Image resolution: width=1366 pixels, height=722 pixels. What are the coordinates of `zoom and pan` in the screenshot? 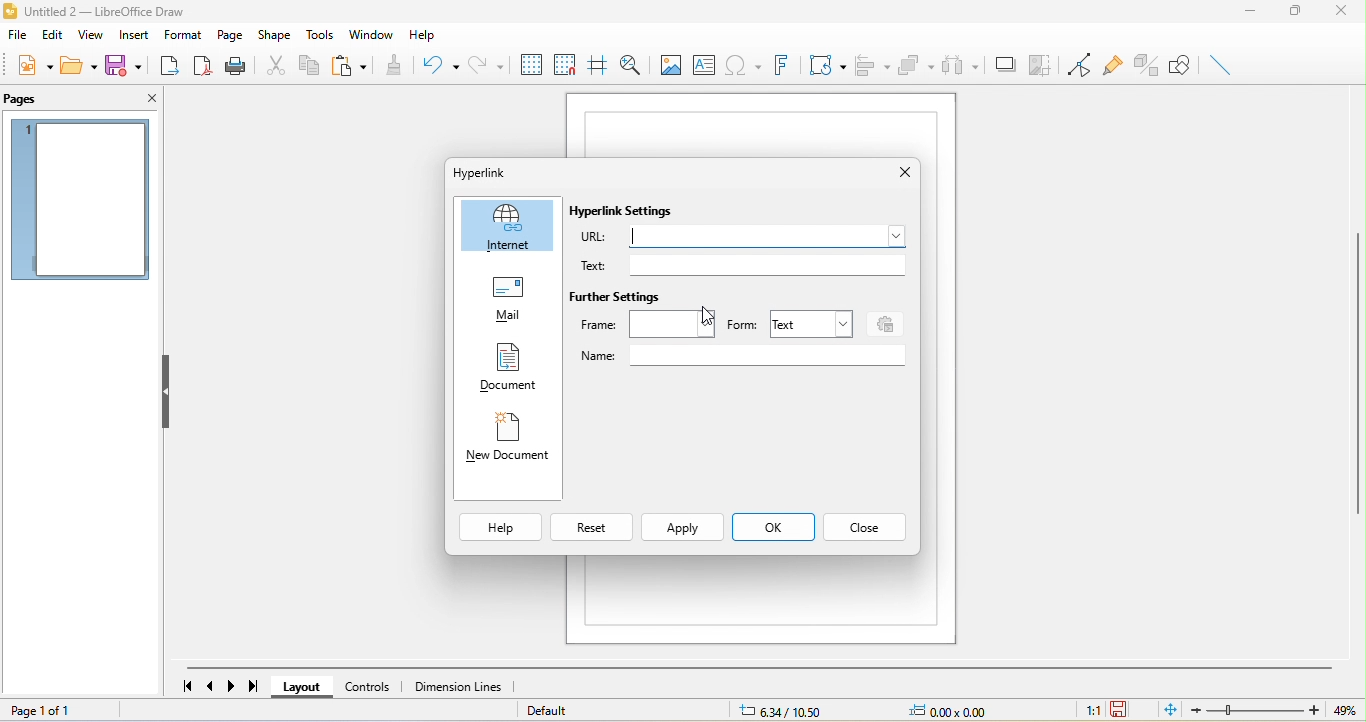 It's located at (631, 62).